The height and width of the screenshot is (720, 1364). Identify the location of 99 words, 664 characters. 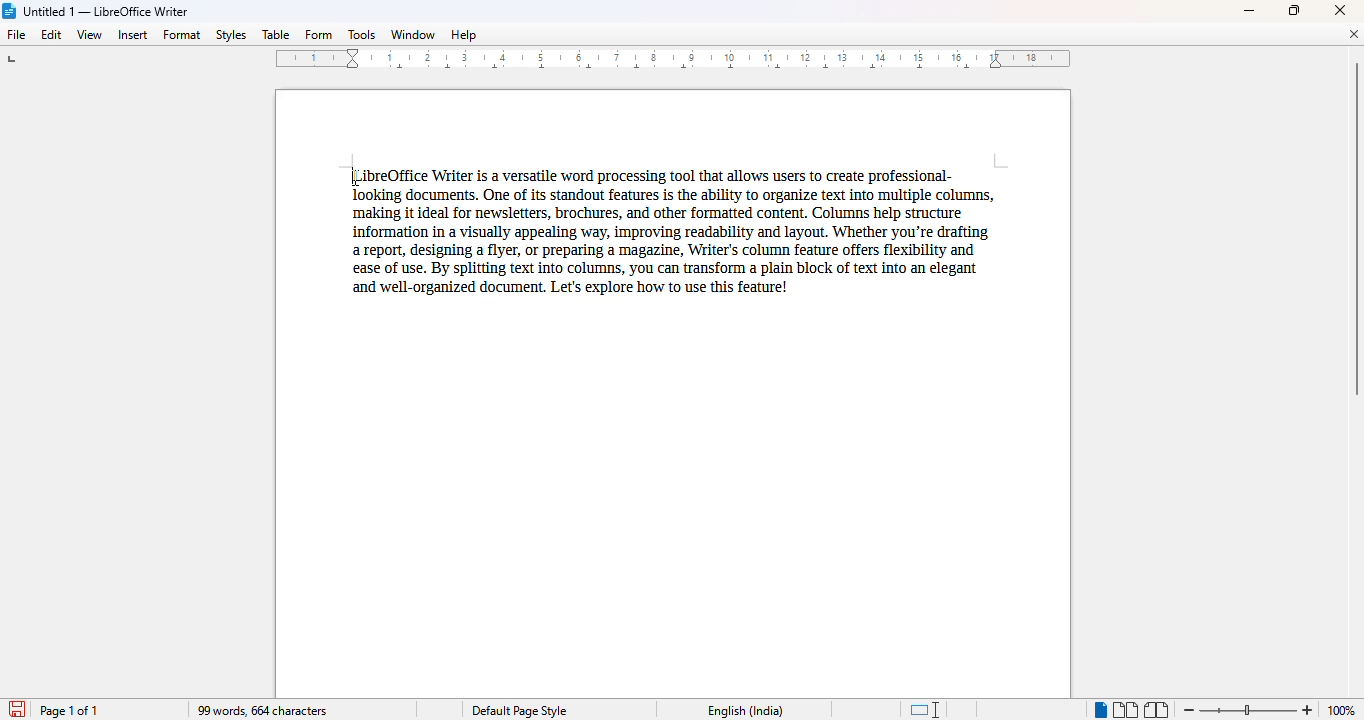
(261, 710).